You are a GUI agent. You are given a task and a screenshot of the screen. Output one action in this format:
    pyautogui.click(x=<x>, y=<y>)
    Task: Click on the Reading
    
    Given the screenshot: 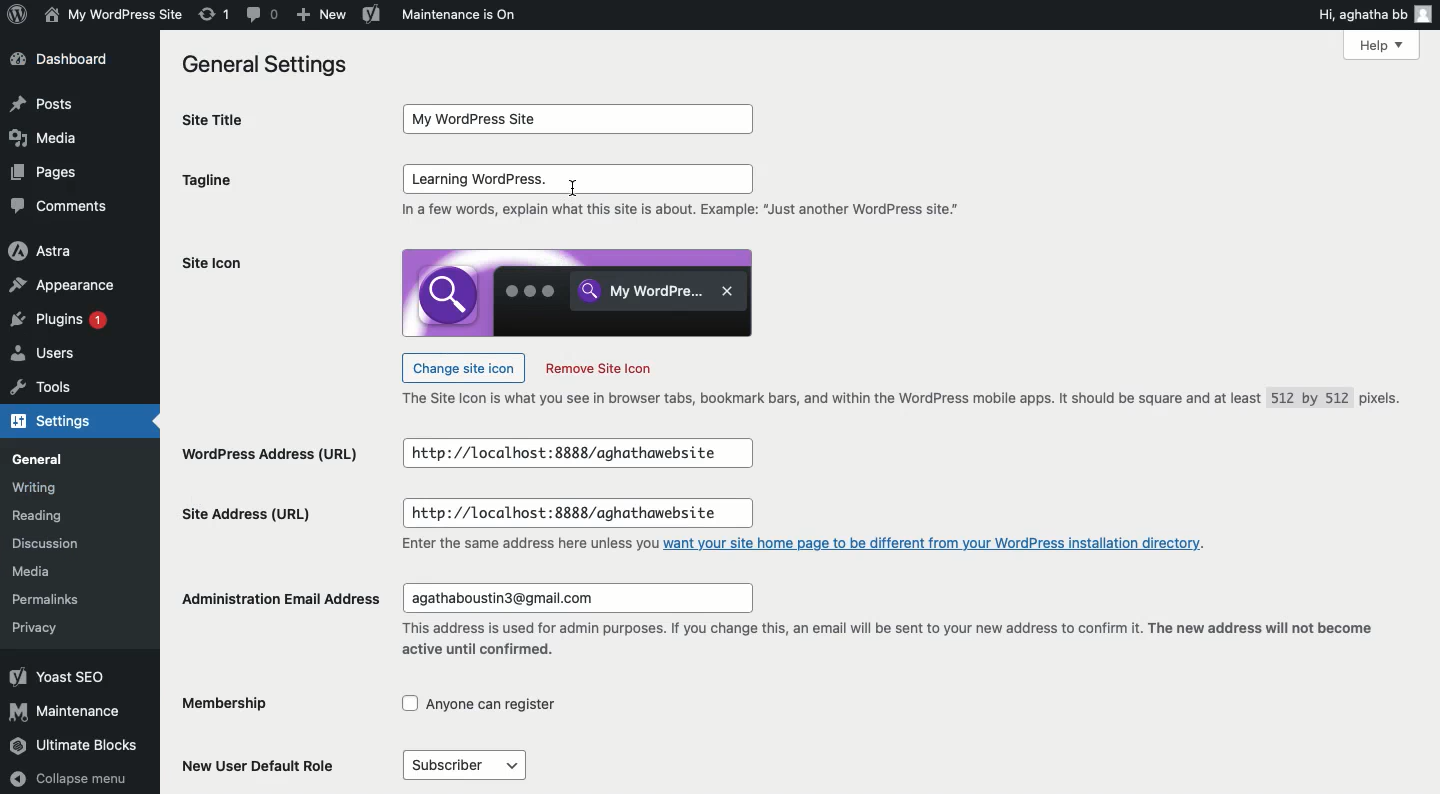 What is the action you would take?
    pyautogui.click(x=43, y=517)
    